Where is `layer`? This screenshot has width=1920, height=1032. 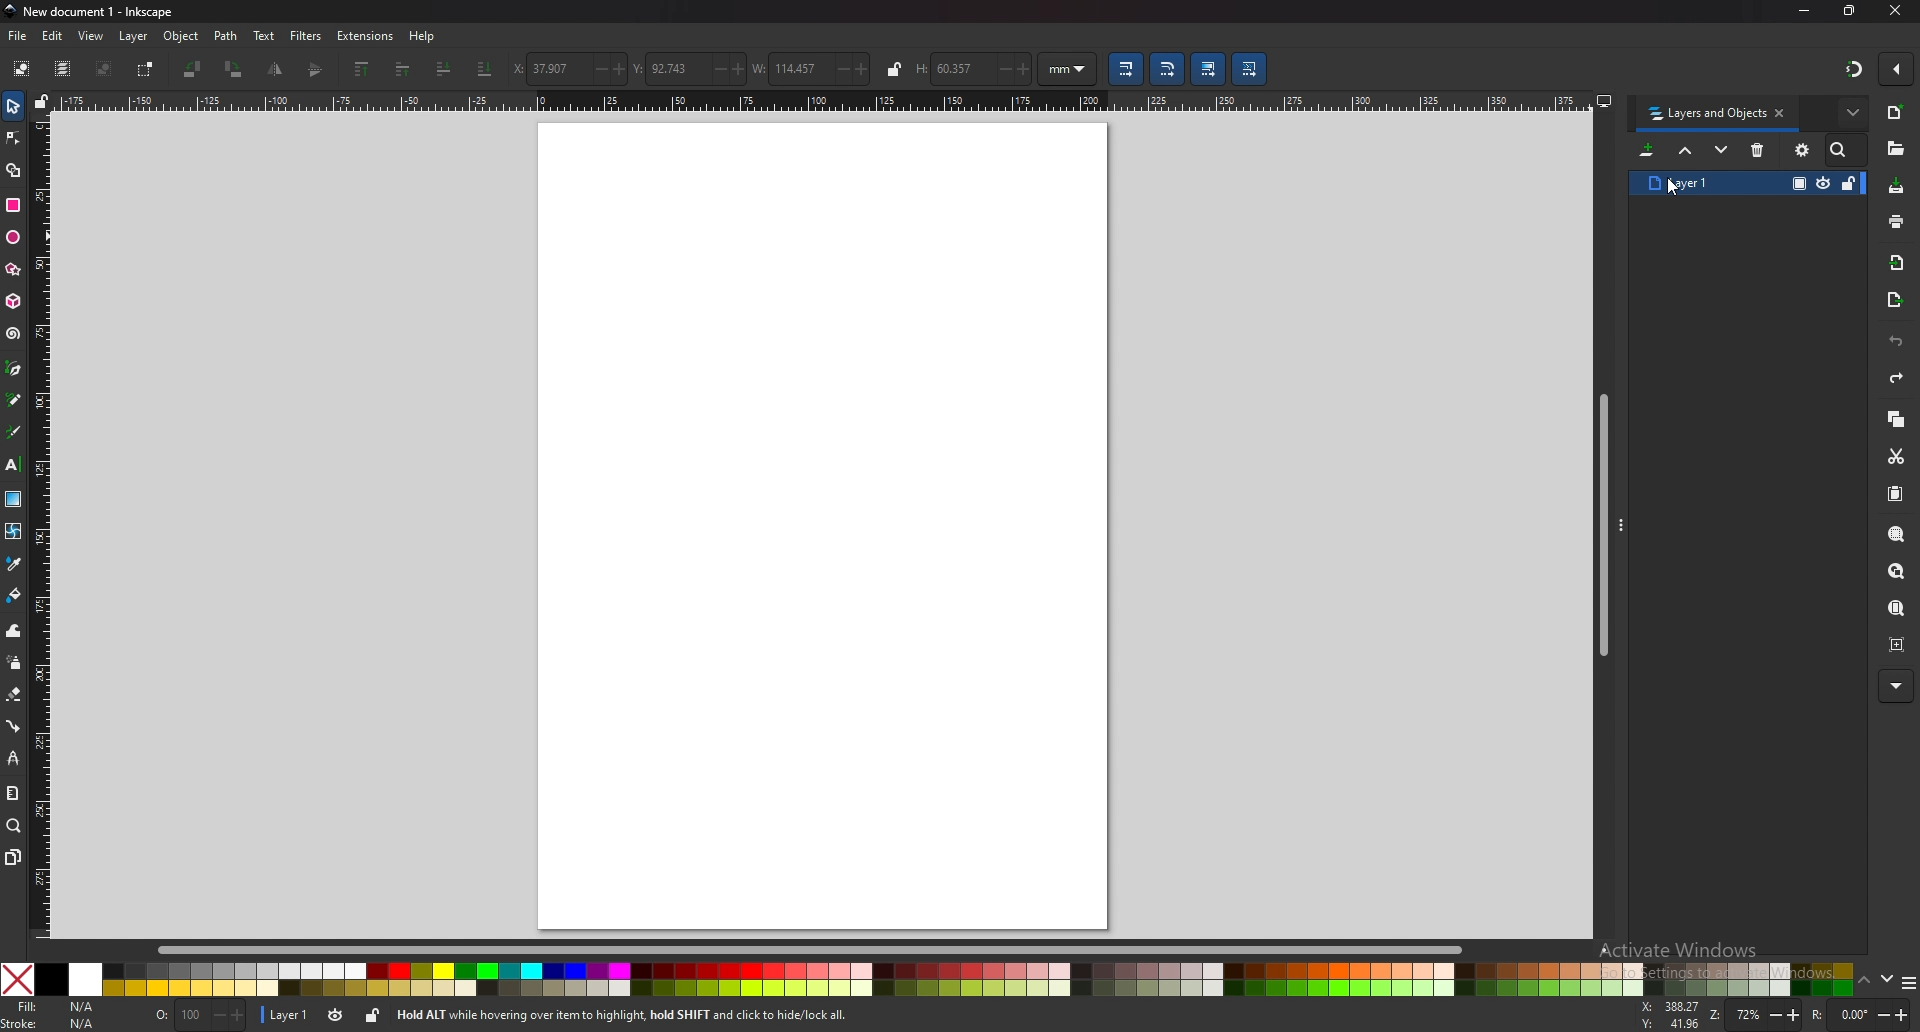
layer is located at coordinates (133, 36).